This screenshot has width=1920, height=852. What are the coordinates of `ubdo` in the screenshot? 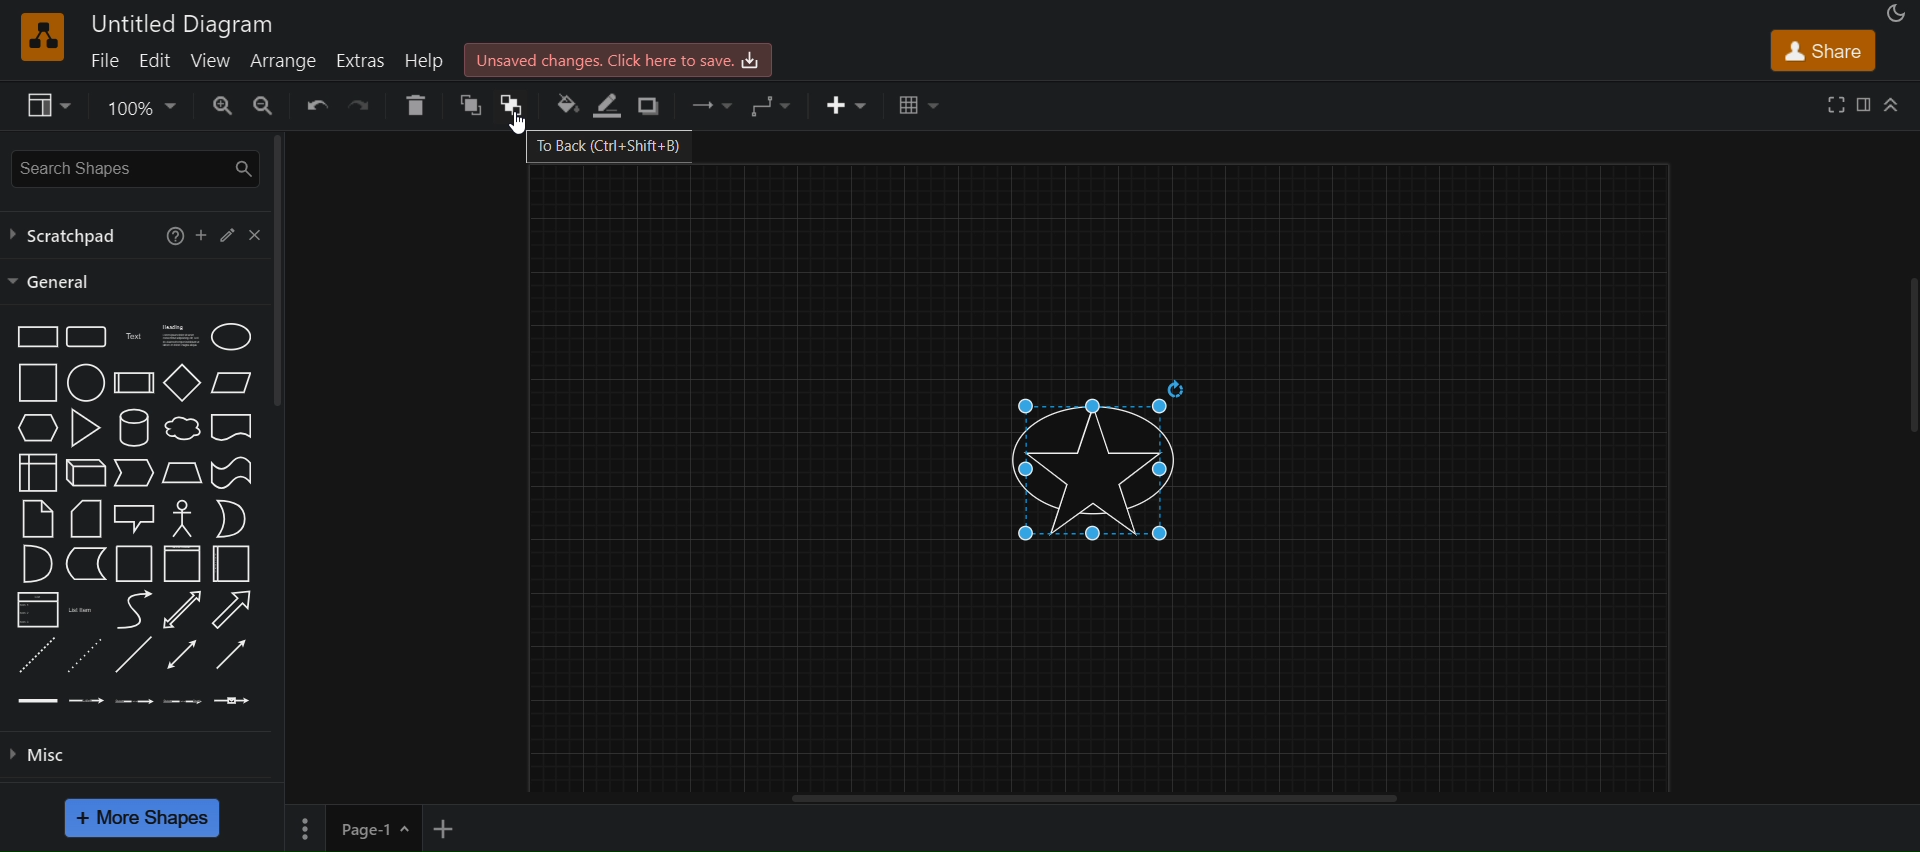 It's located at (318, 105).